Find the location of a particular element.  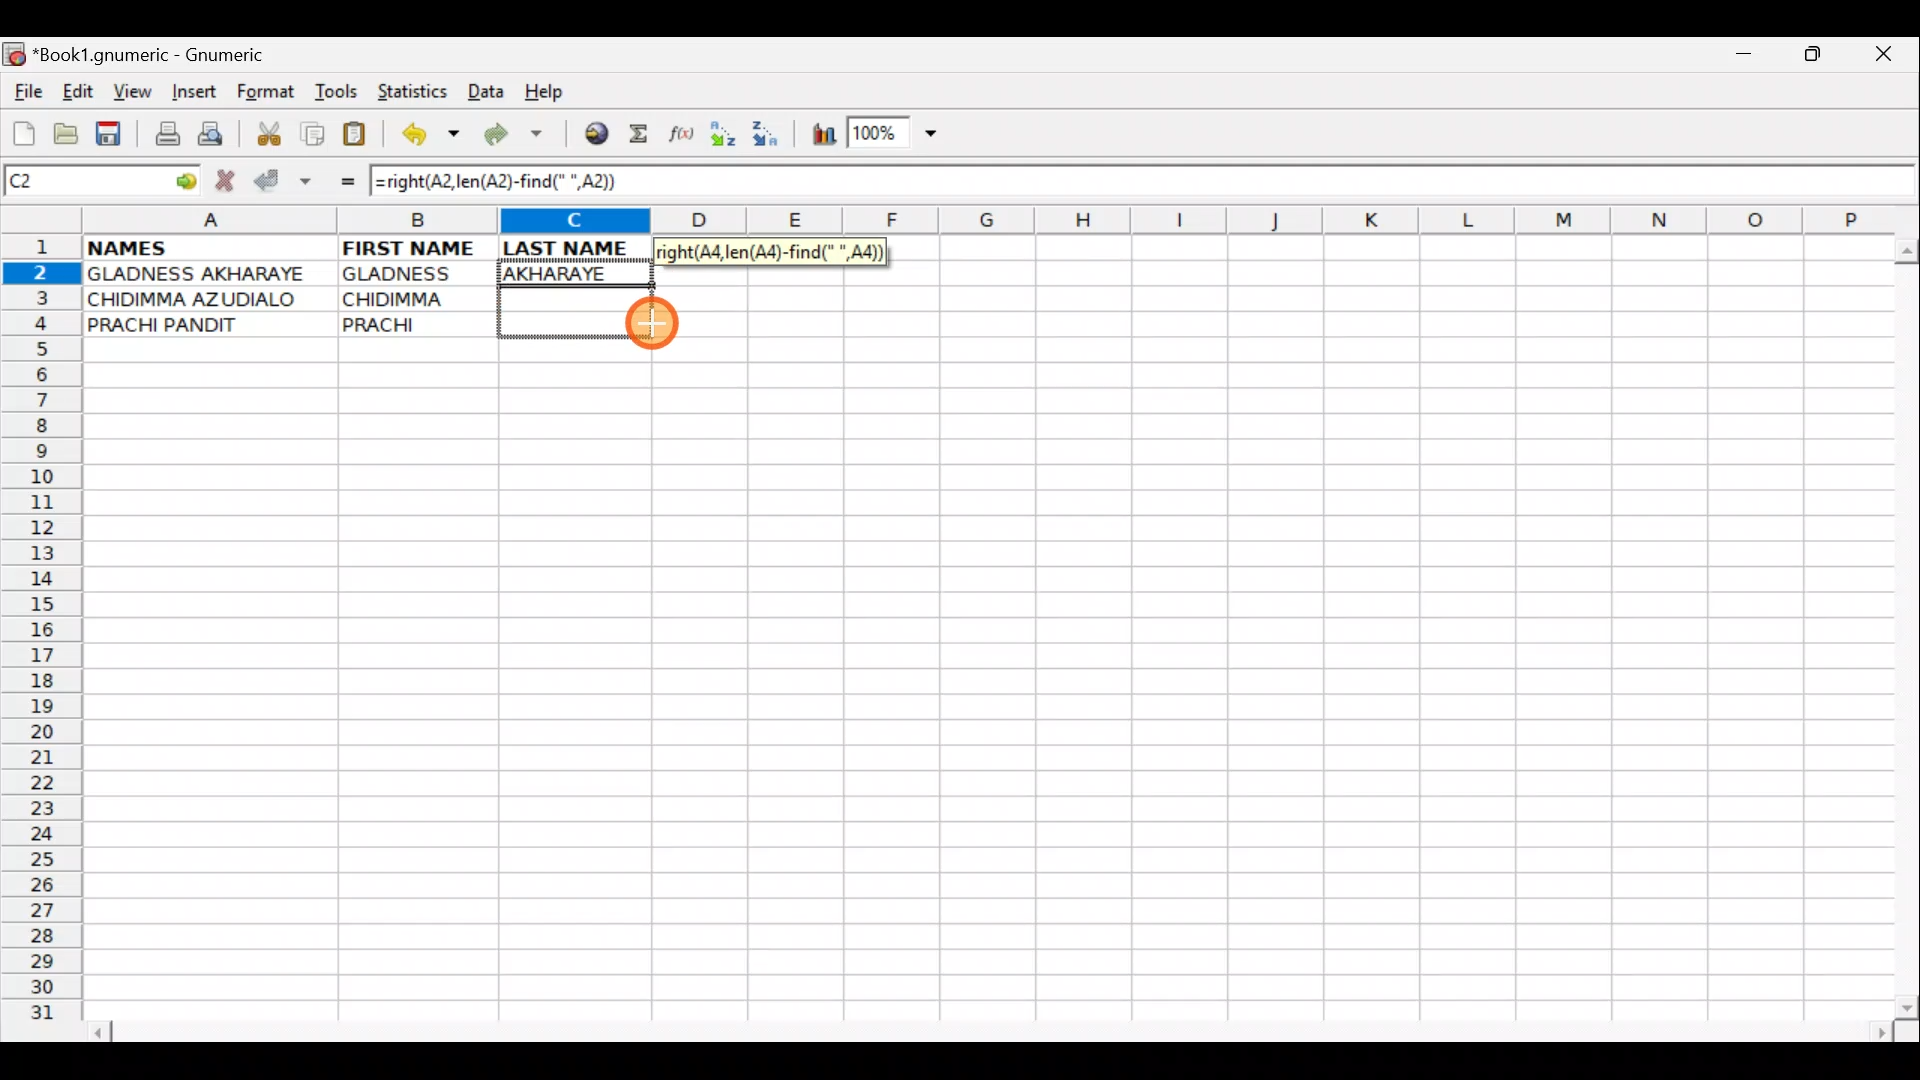

Maximize is located at coordinates (1816, 58).